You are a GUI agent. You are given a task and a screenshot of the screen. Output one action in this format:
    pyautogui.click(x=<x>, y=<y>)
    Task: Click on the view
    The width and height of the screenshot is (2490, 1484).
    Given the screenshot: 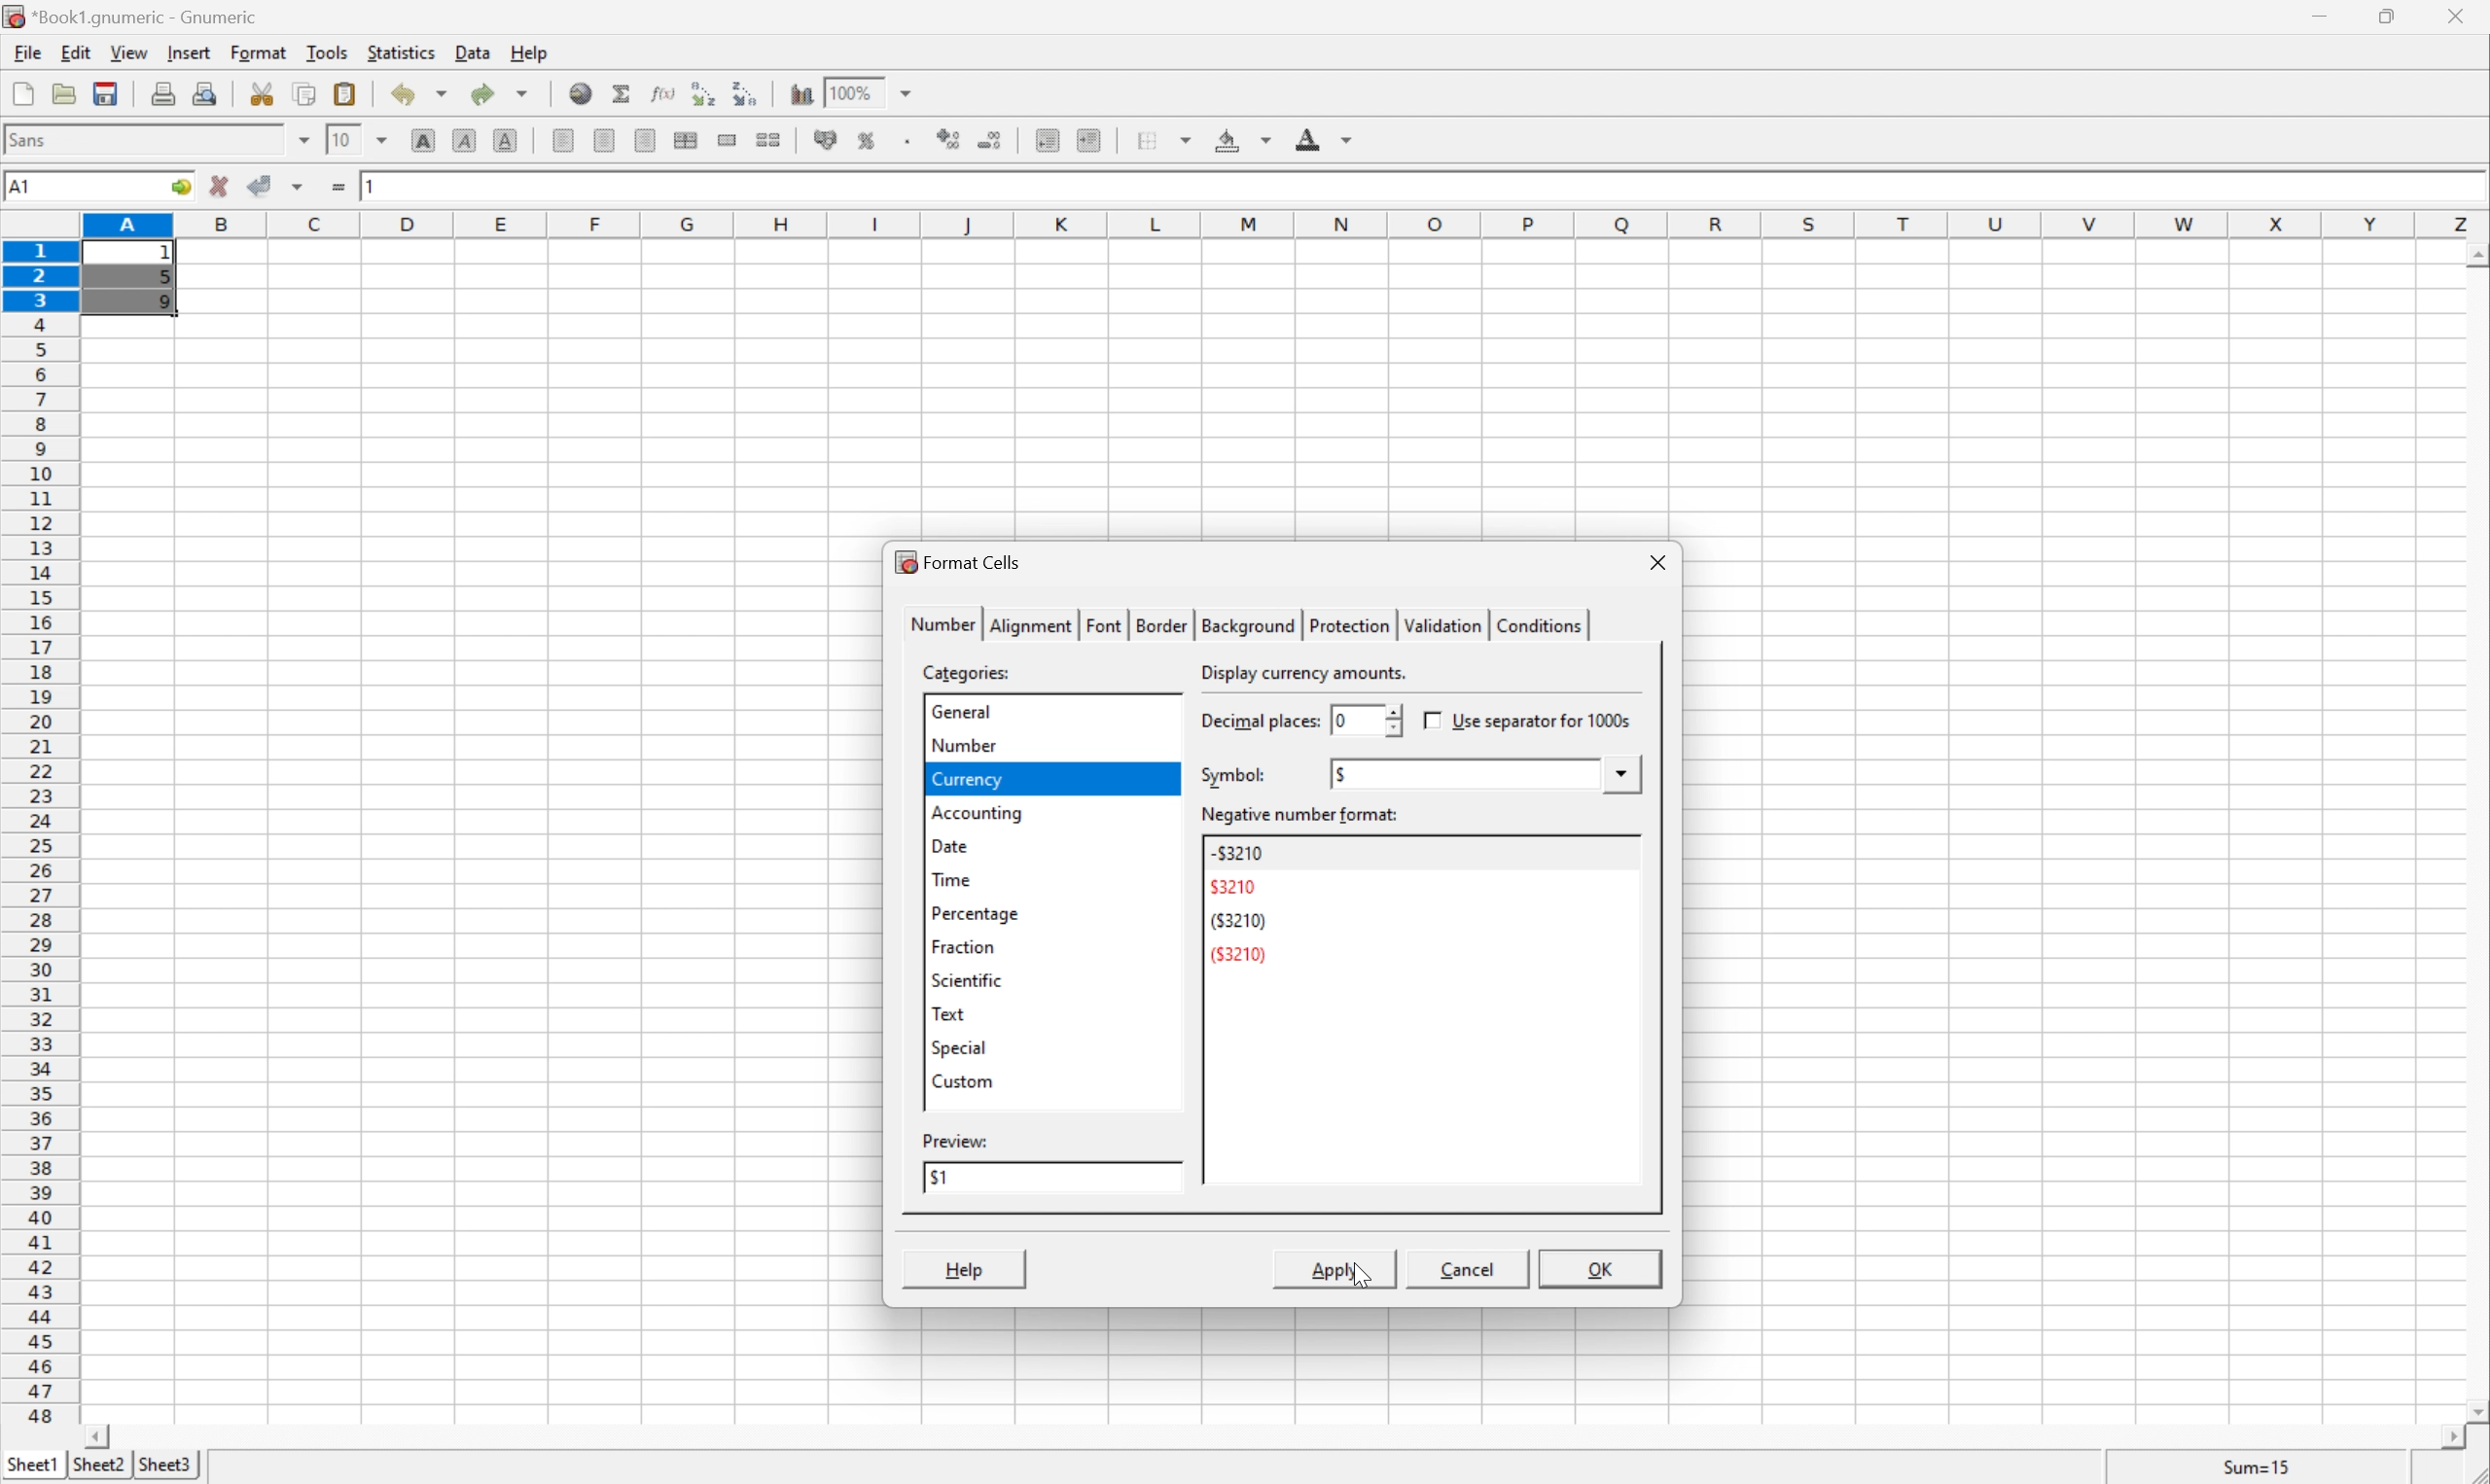 What is the action you would take?
    pyautogui.click(x=131, y=52)
    